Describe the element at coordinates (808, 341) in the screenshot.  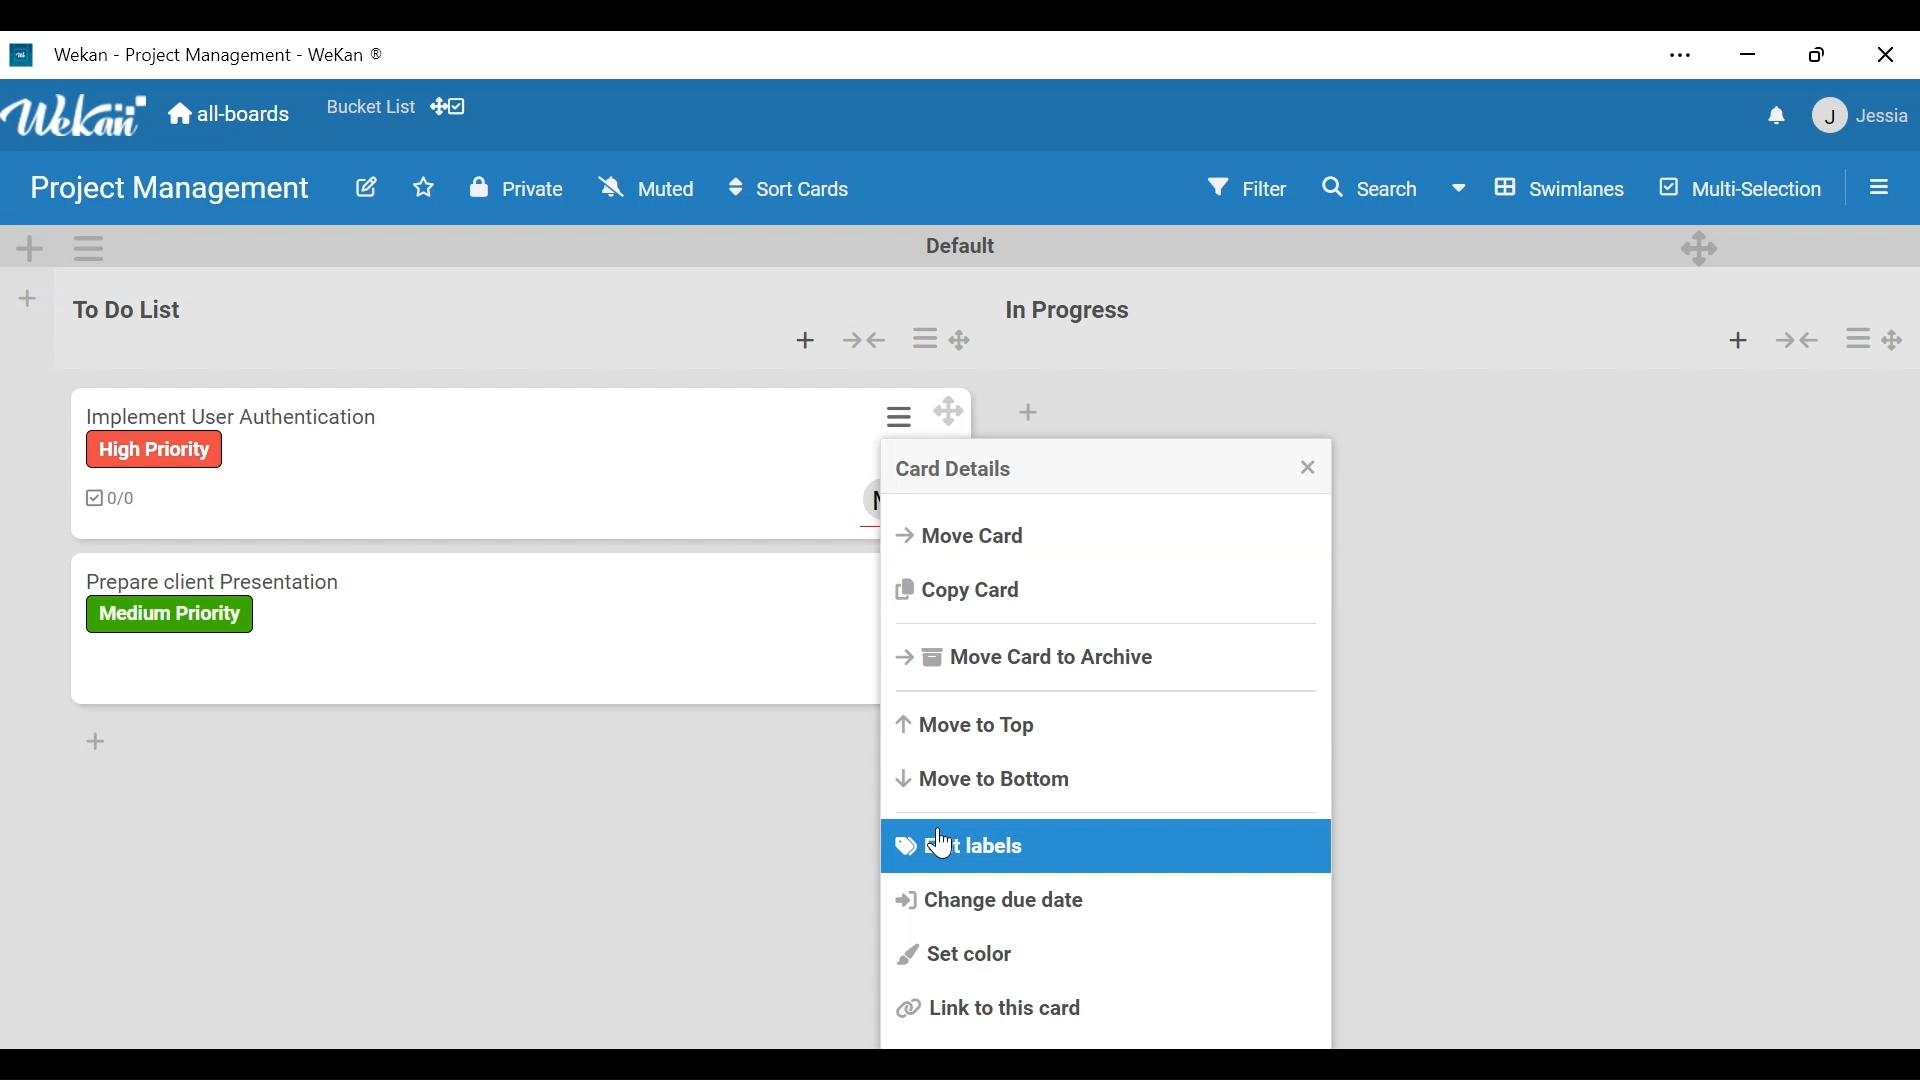
I see `Add card to the top of the list` at that location.